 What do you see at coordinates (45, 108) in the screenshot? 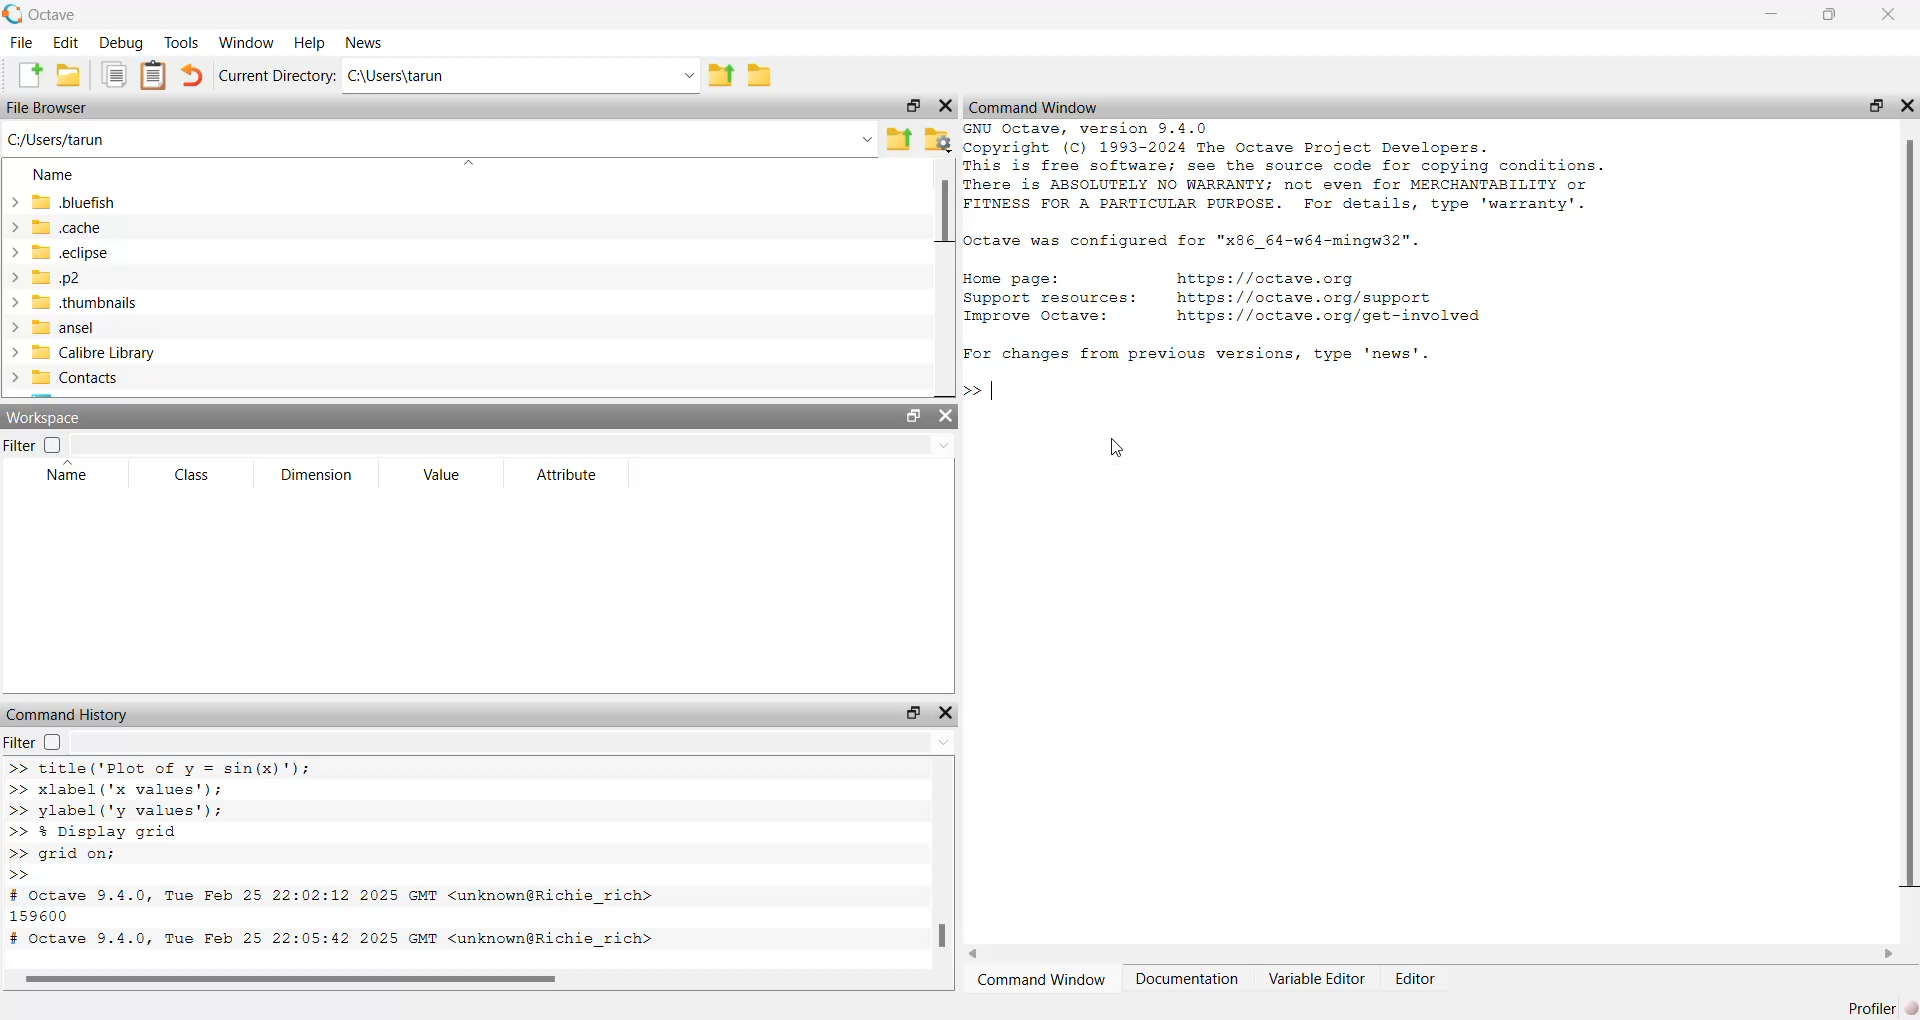
I see `File Browser` at bounding box center [45, 108].